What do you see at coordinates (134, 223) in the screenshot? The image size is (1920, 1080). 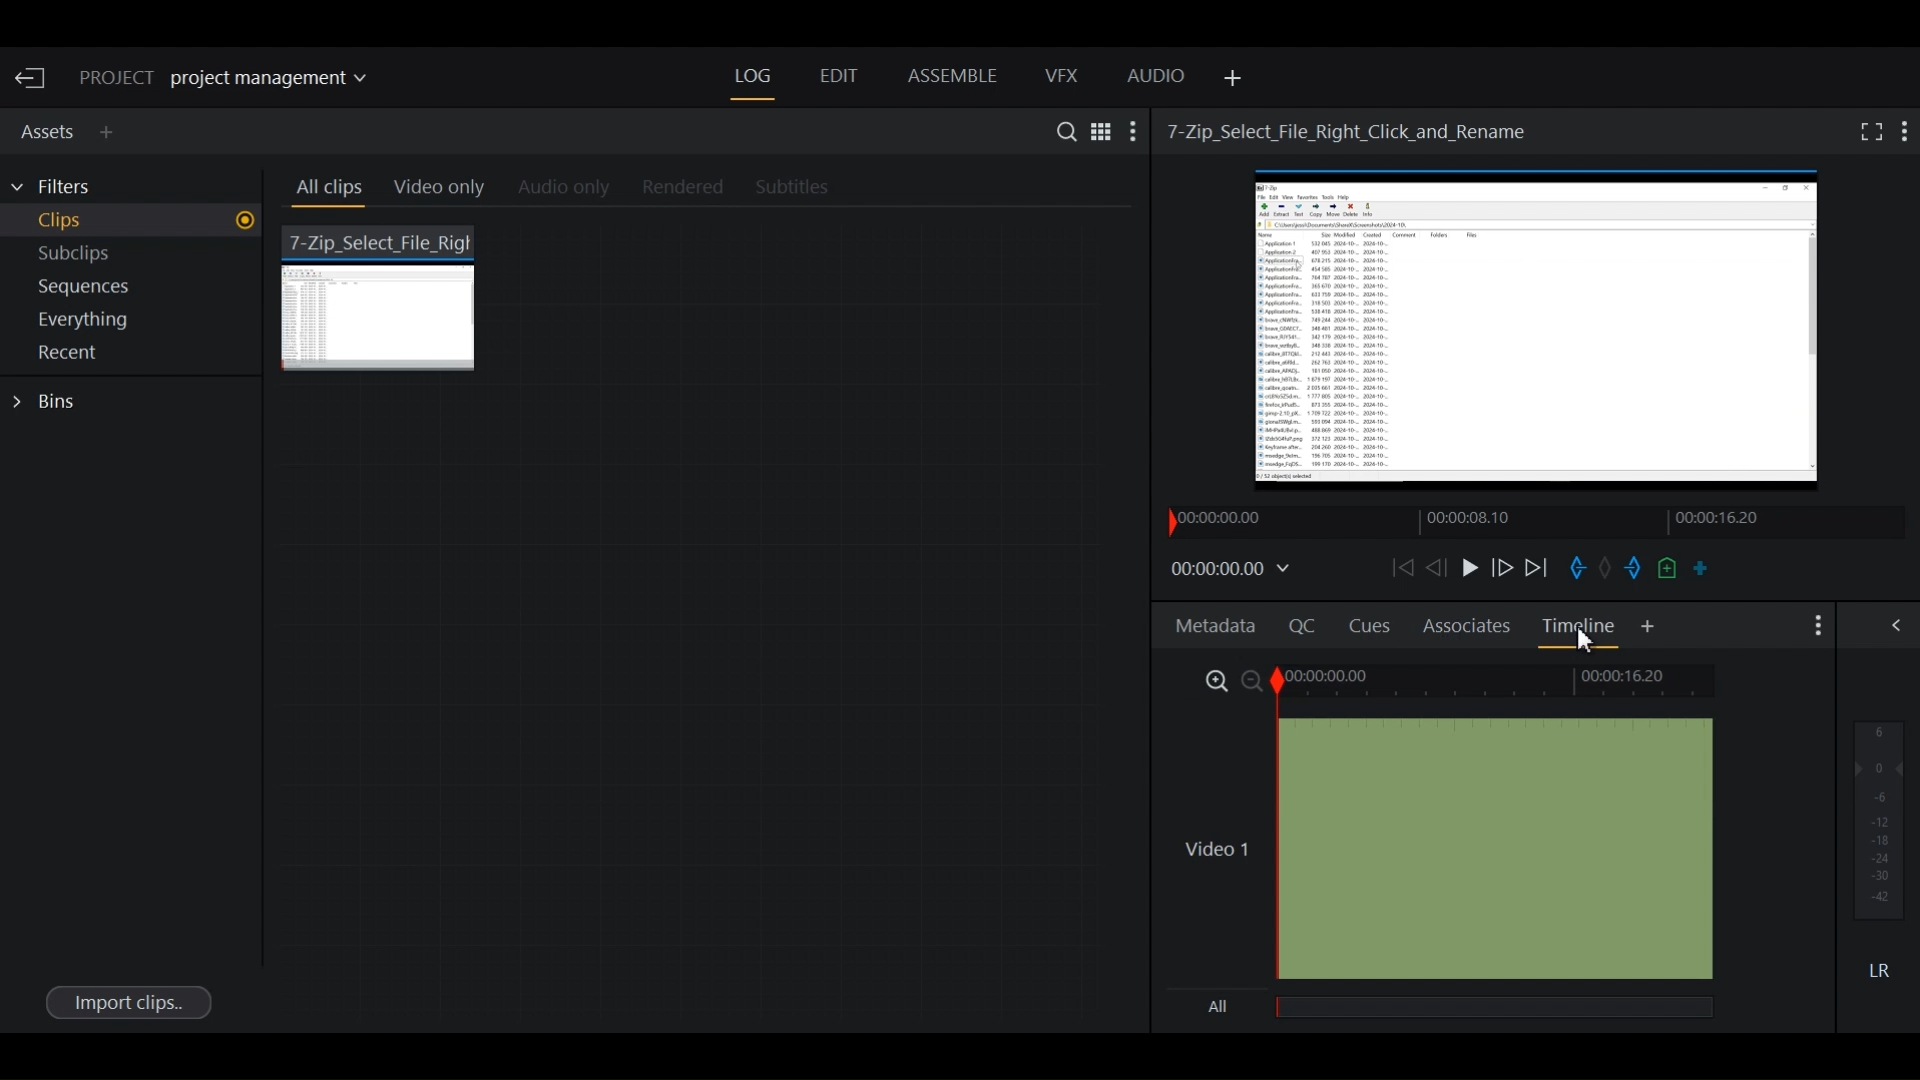 I see `Show Clips in current project` at bounding box center [134, 223].